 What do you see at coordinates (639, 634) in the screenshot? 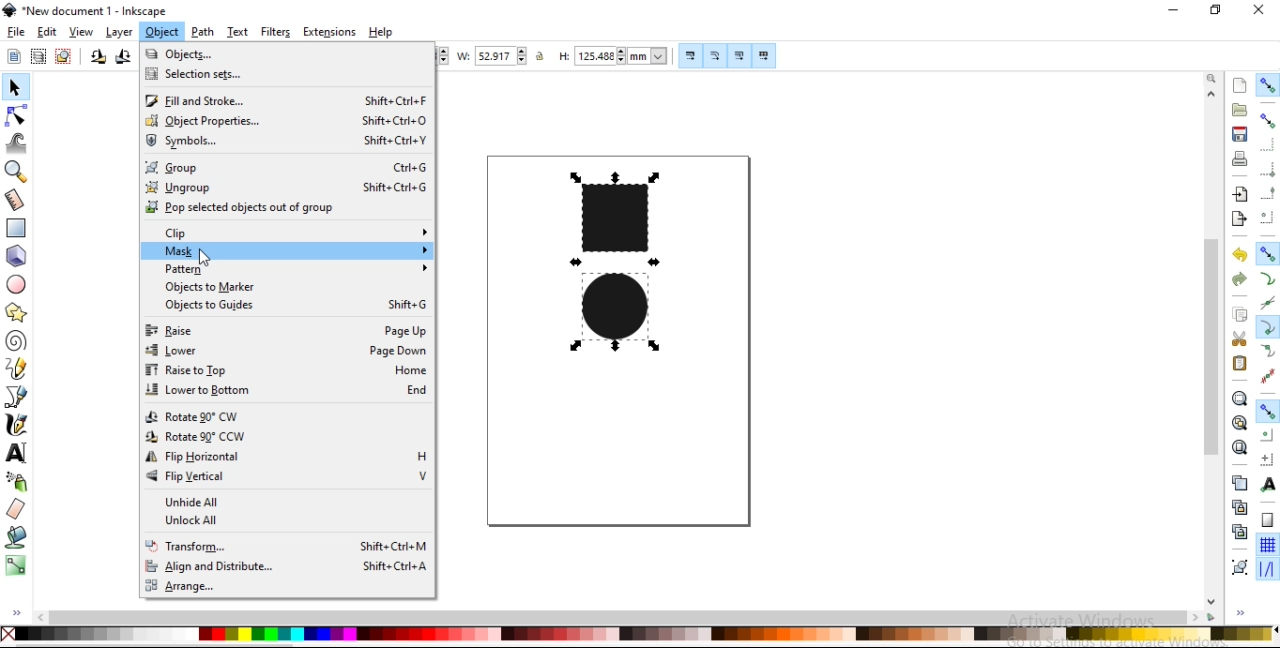
I see `color` at bounding box center [639, 634].